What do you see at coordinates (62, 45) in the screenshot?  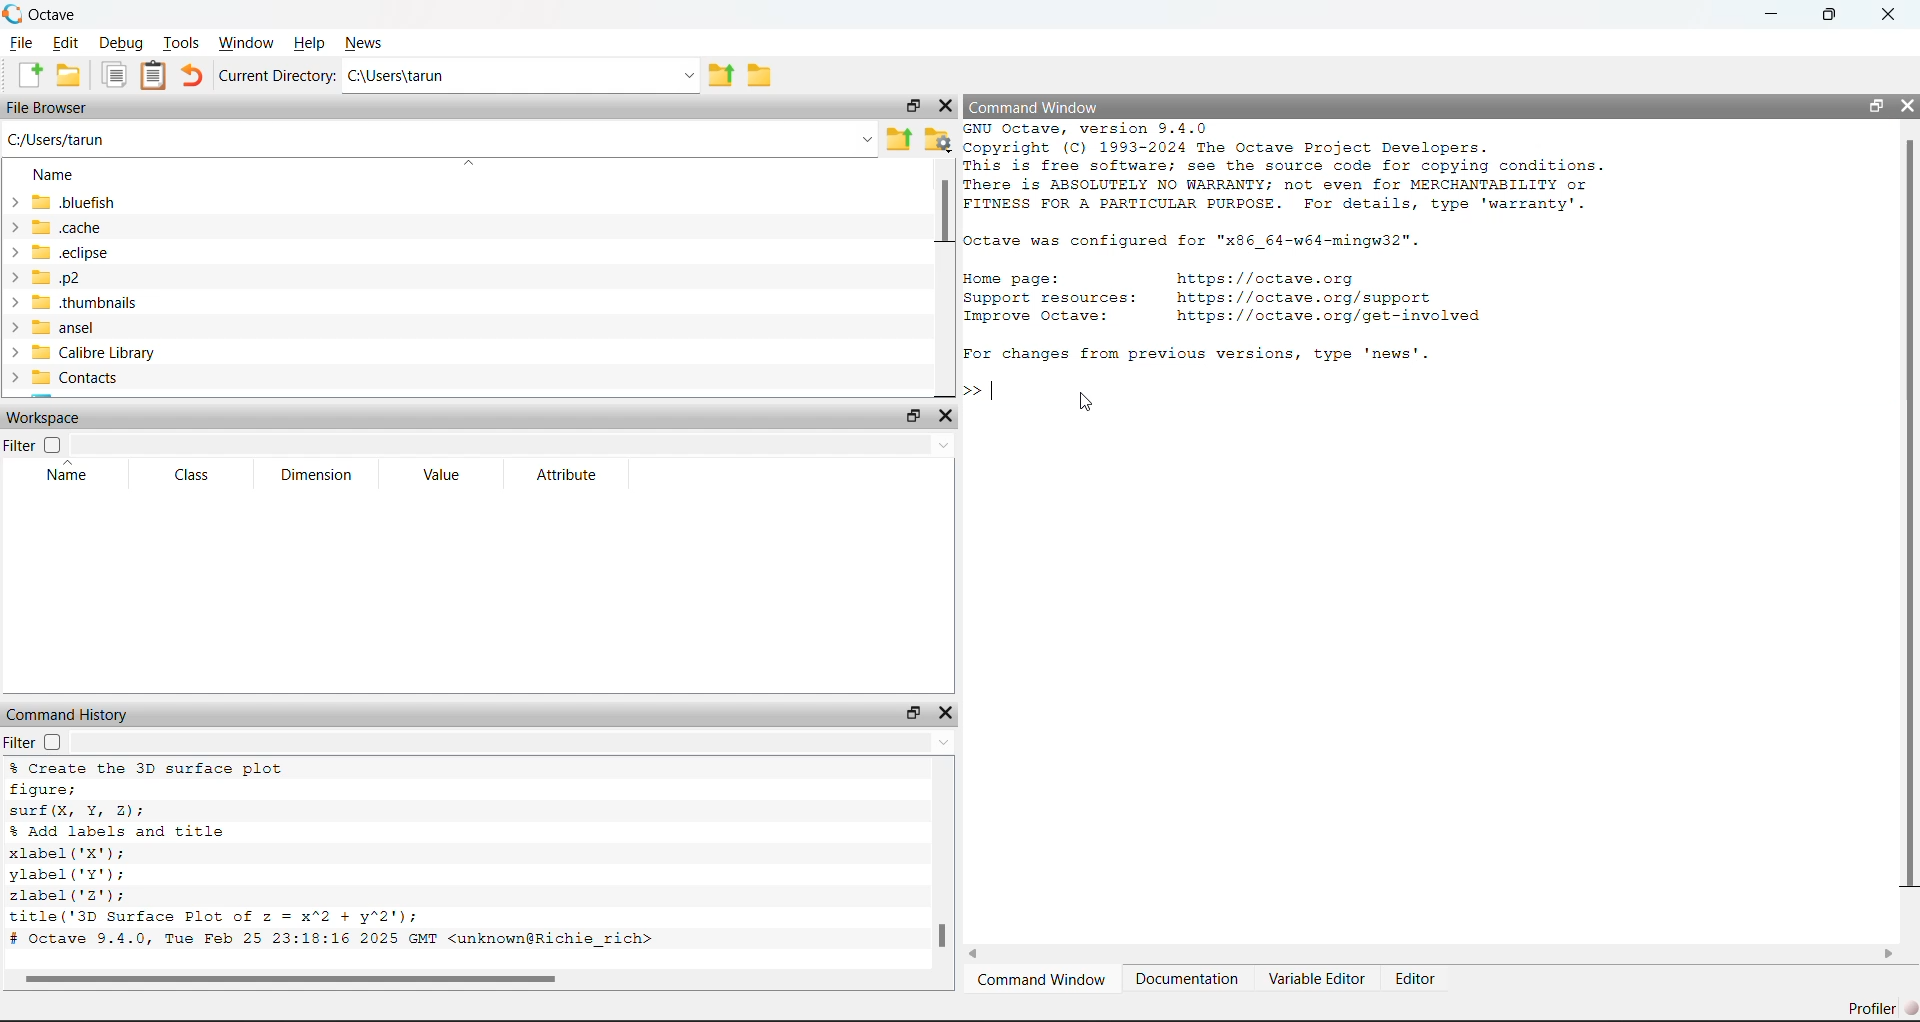 I see `Edit` at bounding box center [62, 45].